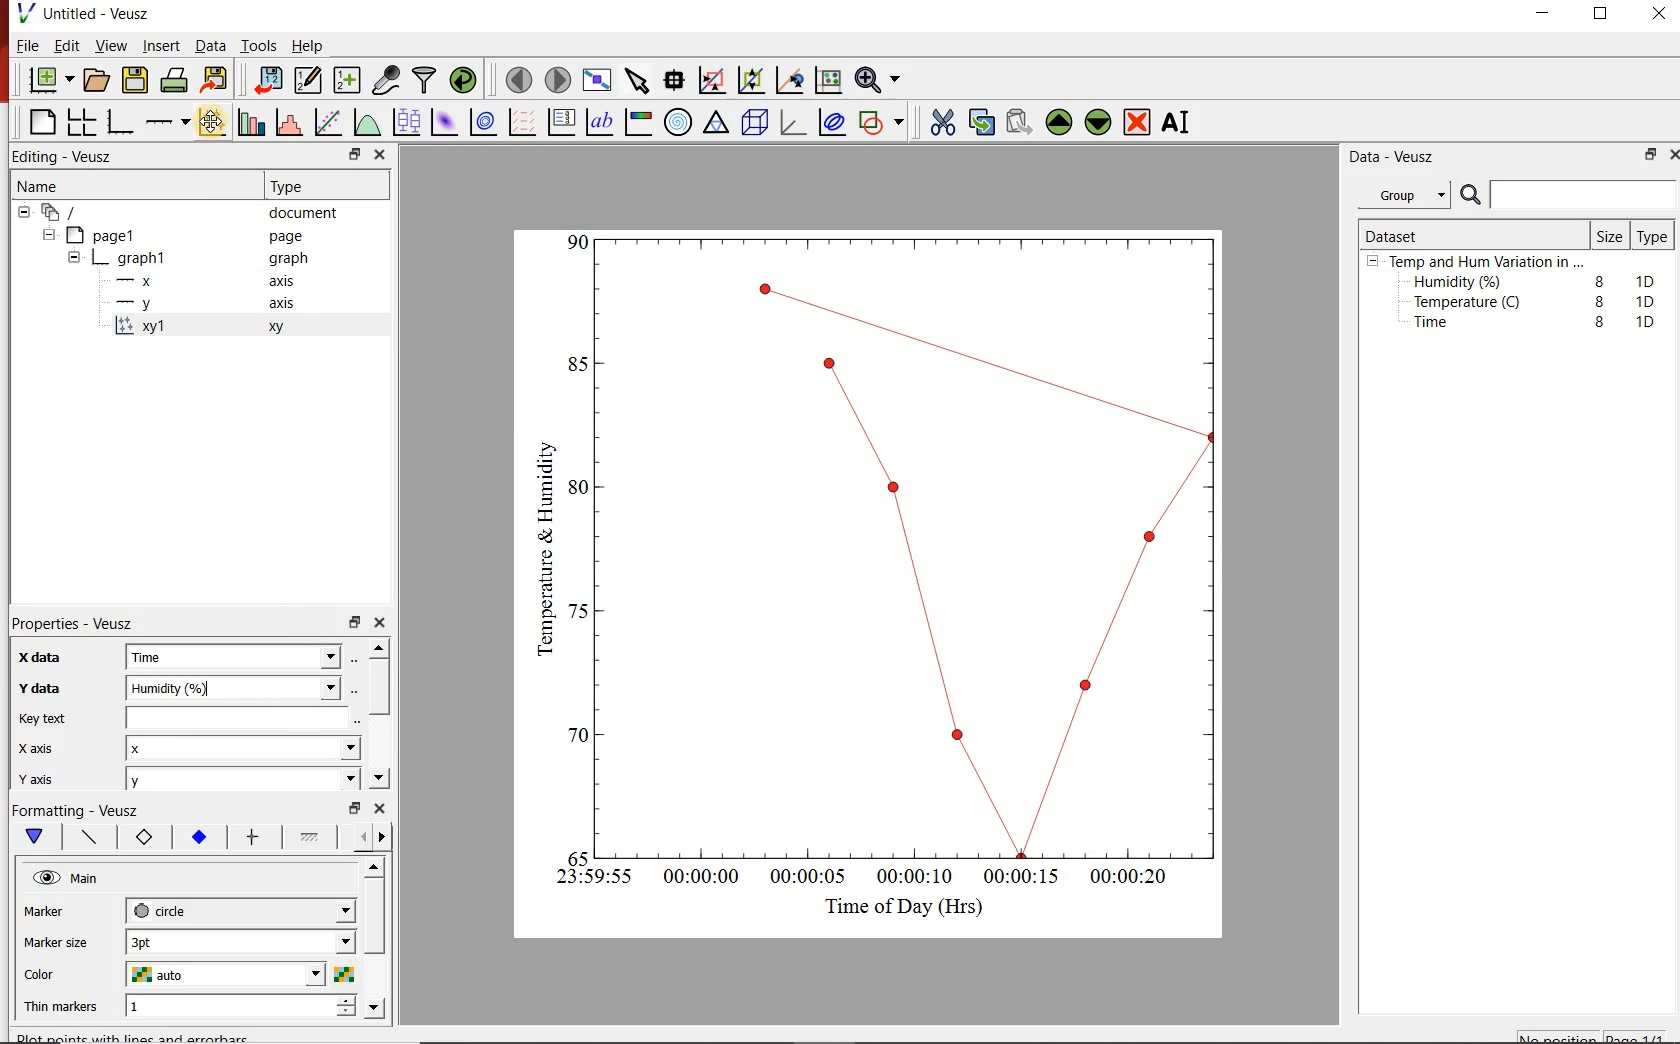 This screenshot has height=1044, width=1680. Describe the element at coordinates (89, 13) in the screenshot. I see `Untitled - Veusz` at that location.